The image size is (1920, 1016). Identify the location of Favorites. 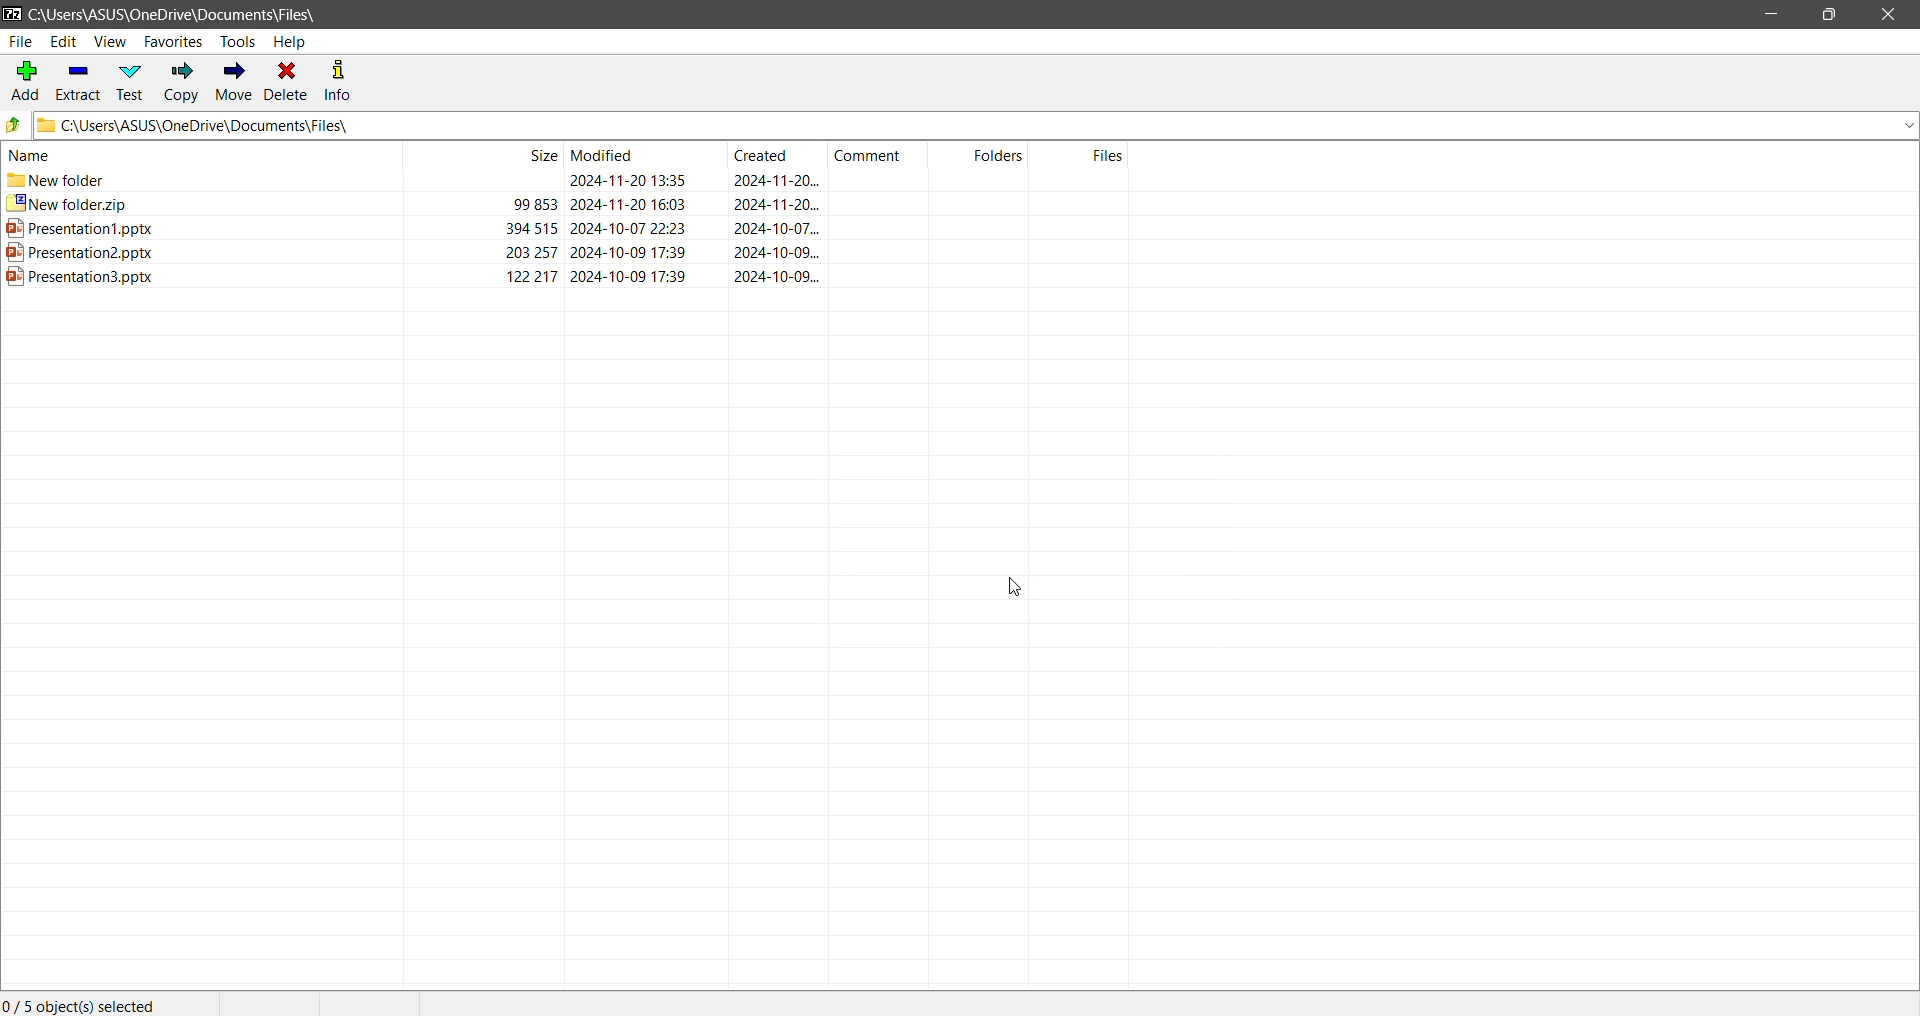
(171, 43).